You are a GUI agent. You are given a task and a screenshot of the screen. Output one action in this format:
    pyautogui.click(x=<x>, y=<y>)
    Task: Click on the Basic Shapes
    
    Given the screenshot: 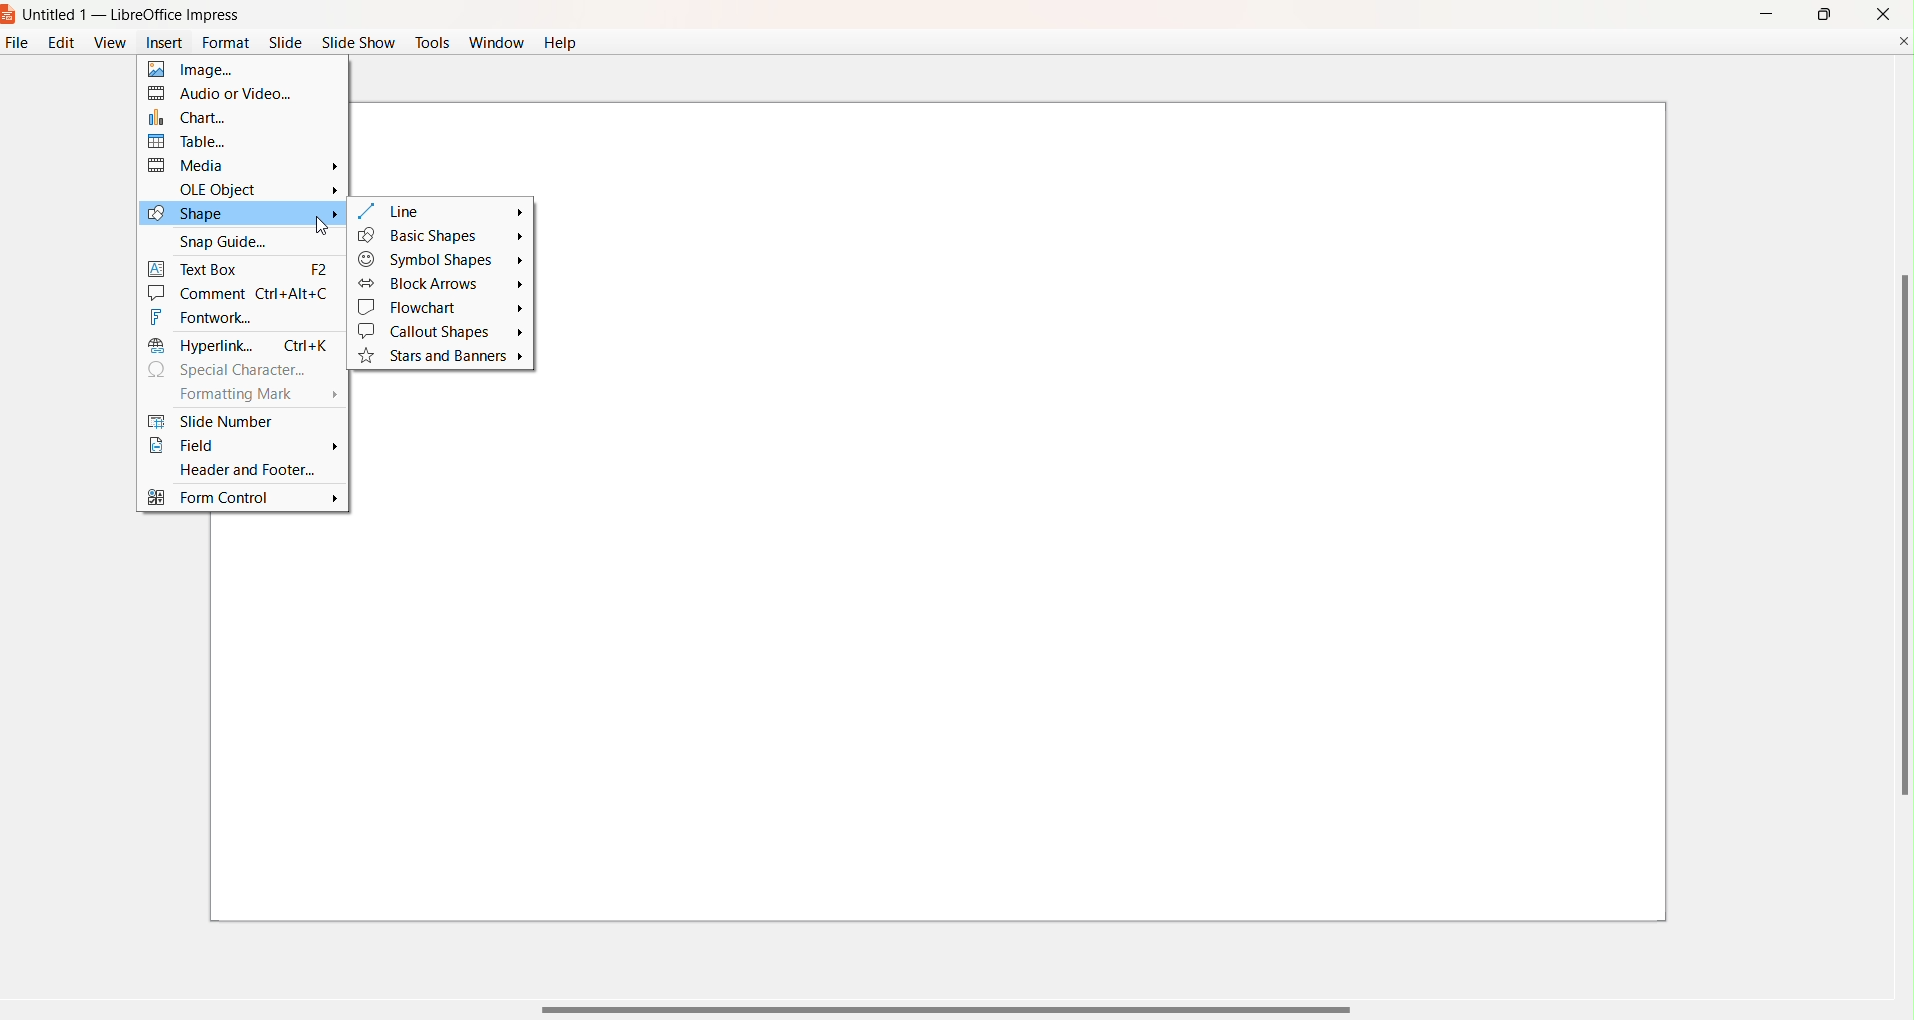 What is the action you would take?
    pyautogui.click(x=441, y=235)
    